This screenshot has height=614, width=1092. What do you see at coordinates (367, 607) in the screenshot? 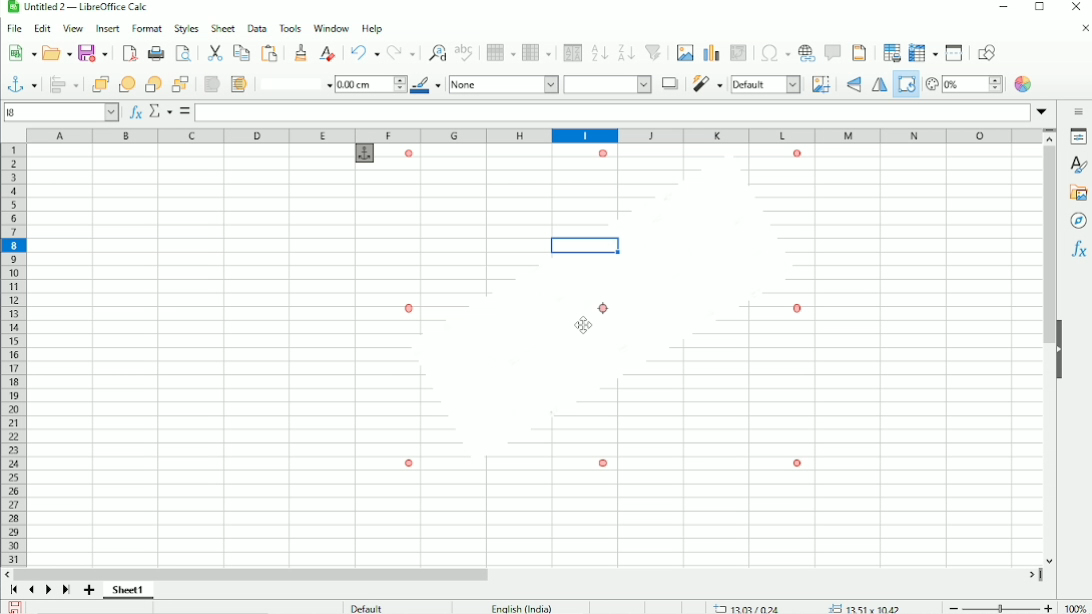
I see `Default` at bounding box center [367, 607].